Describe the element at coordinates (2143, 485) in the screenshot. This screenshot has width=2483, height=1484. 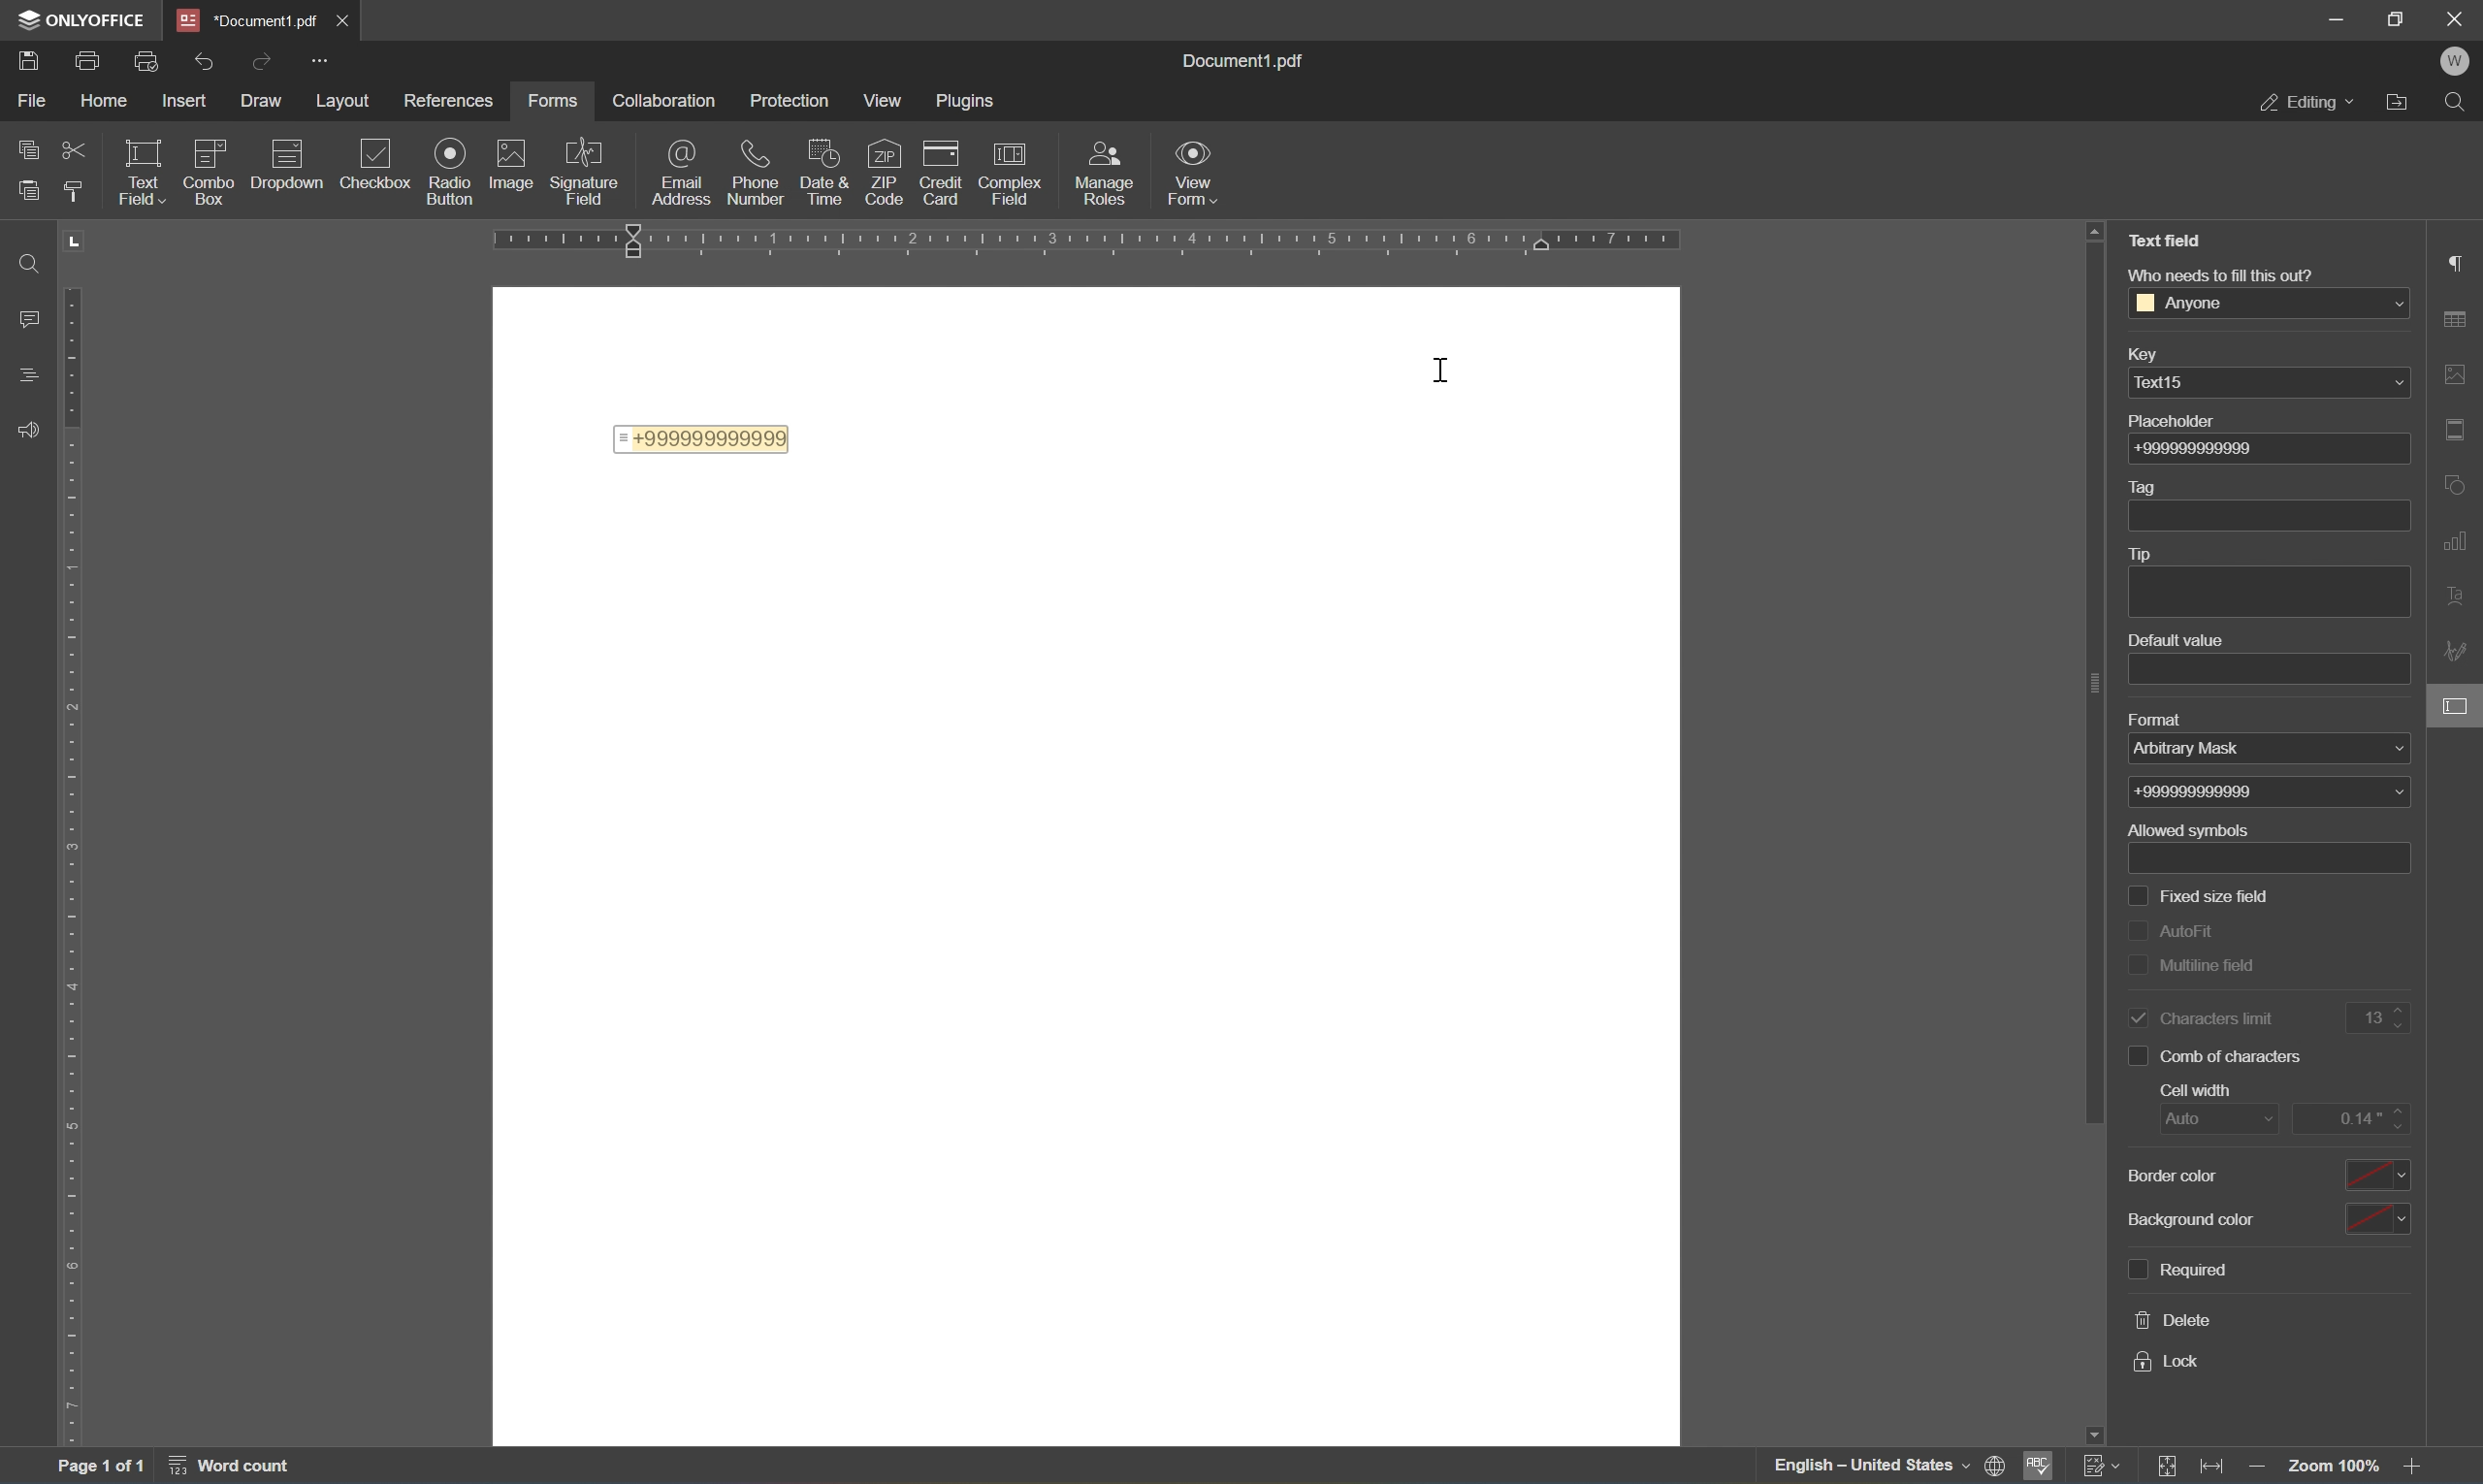
I see `tag` at that location.